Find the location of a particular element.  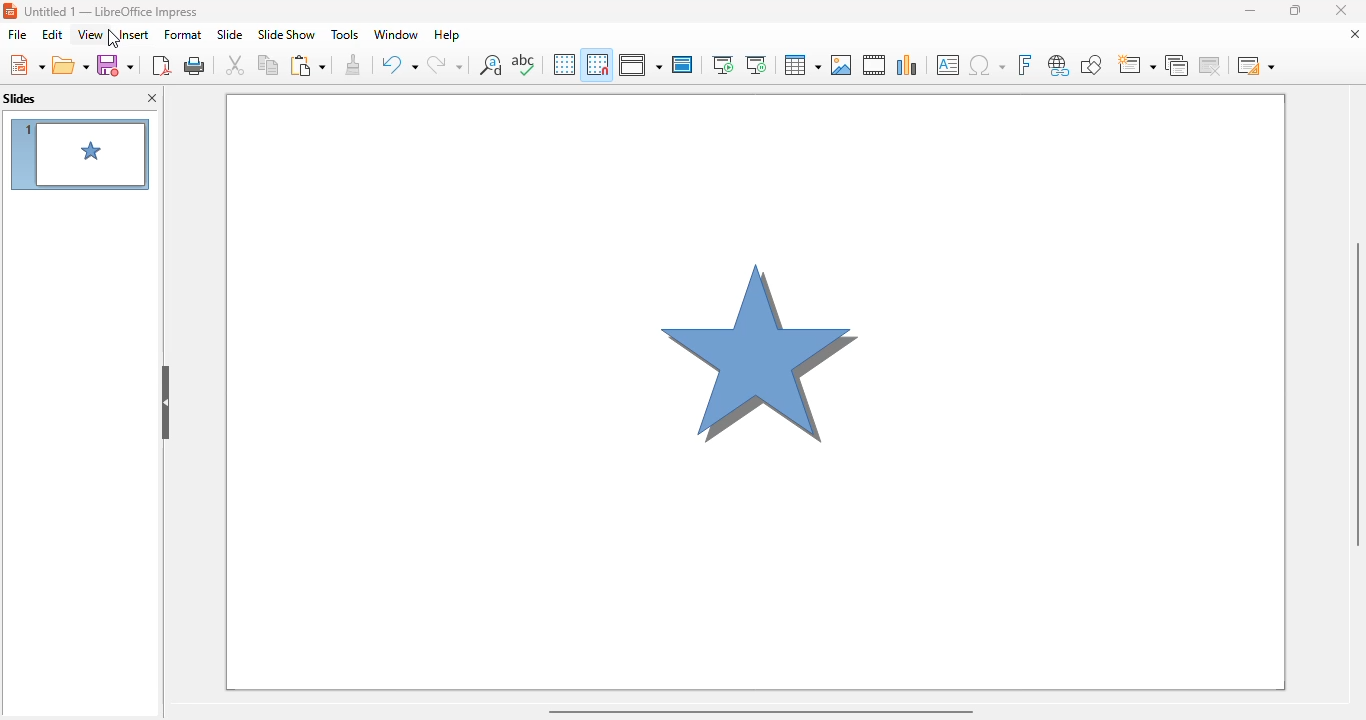

vertical scroll bar is located at coordinates (1358, 392).